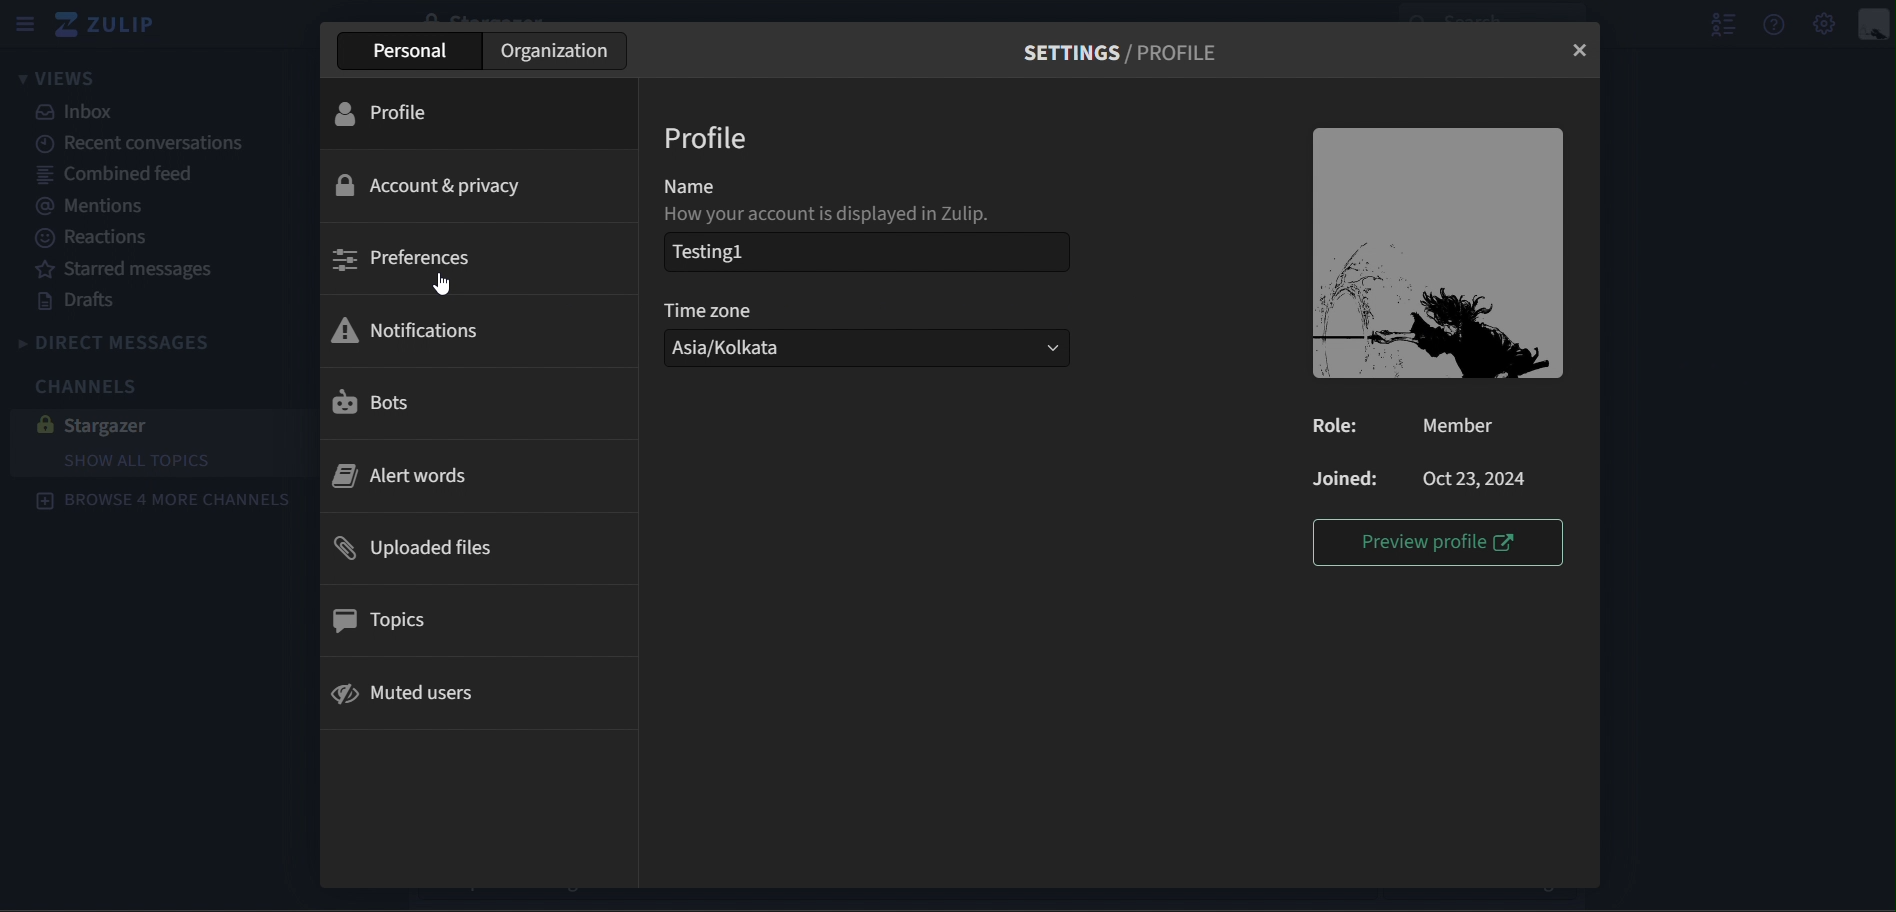 The image size is (1896, 912). Describe the element at coordinates (1776, 23) in the screenshot. I see `get help` at that location.